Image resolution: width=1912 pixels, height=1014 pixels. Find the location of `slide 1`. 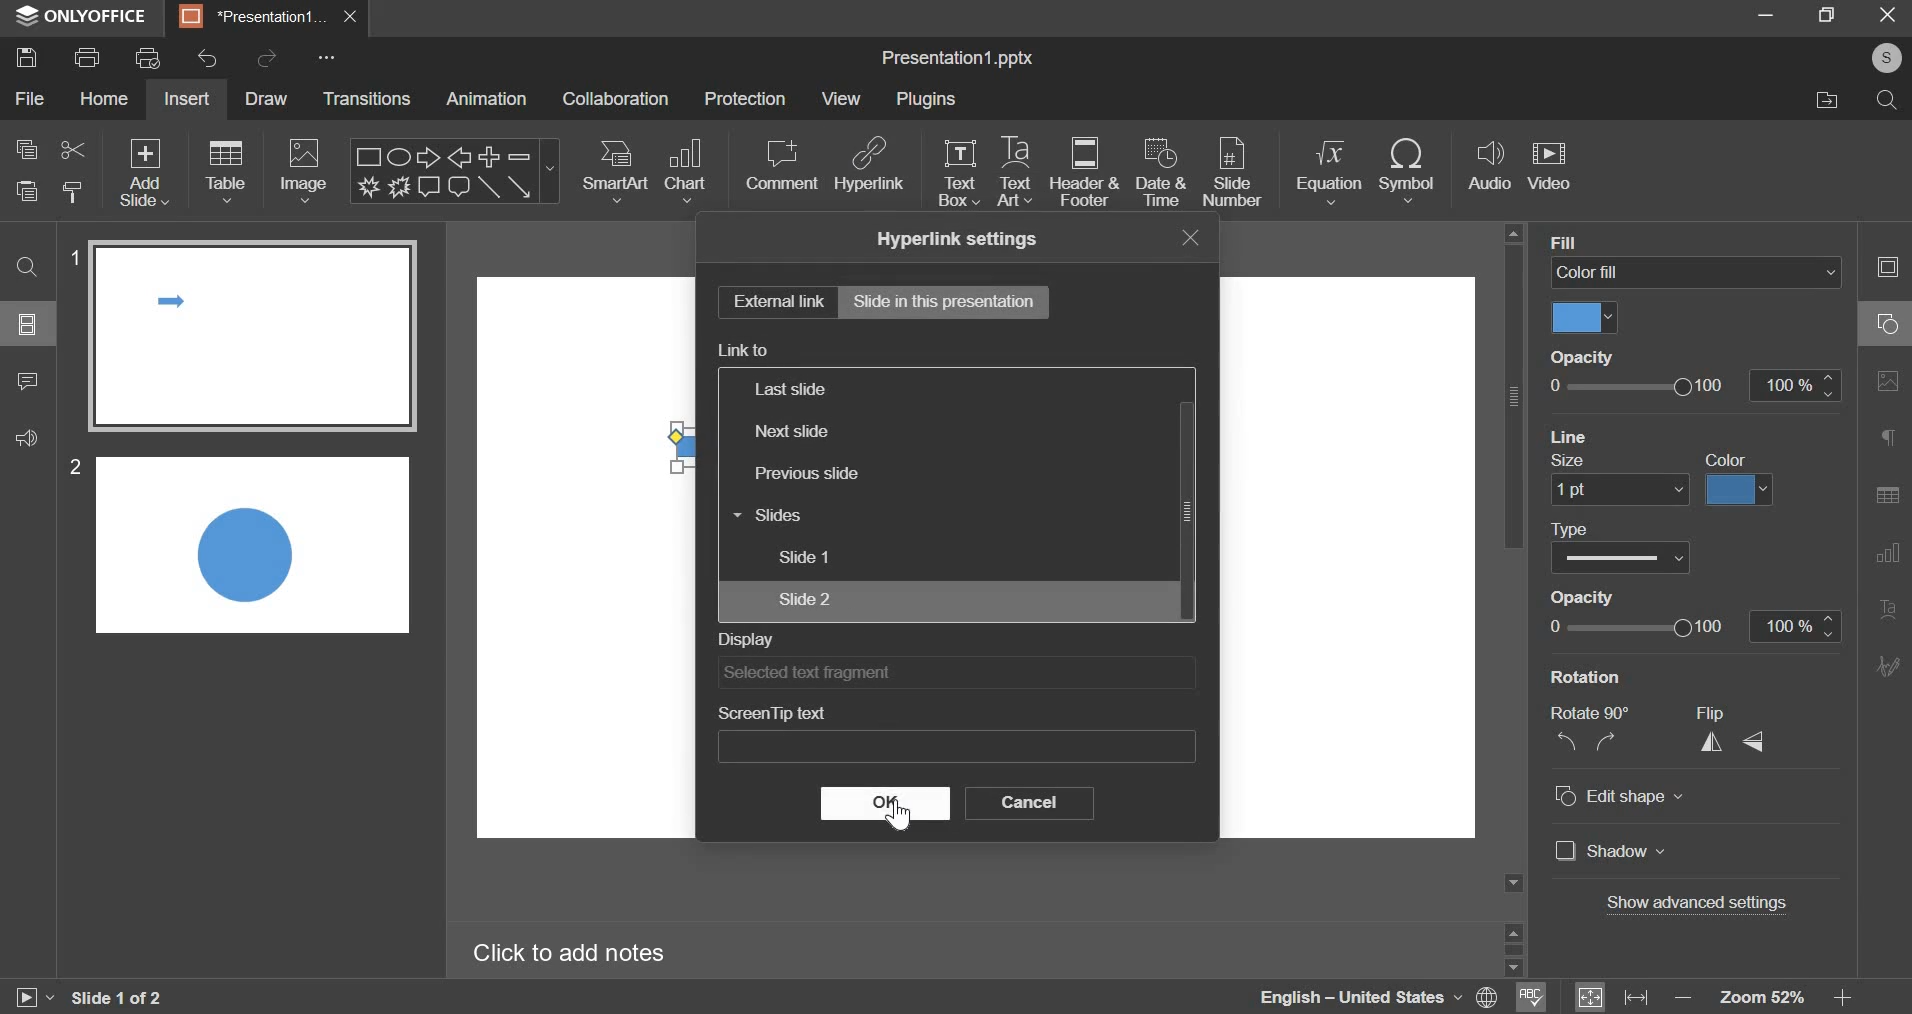

slide 1 is located at coordinates (806, 555).